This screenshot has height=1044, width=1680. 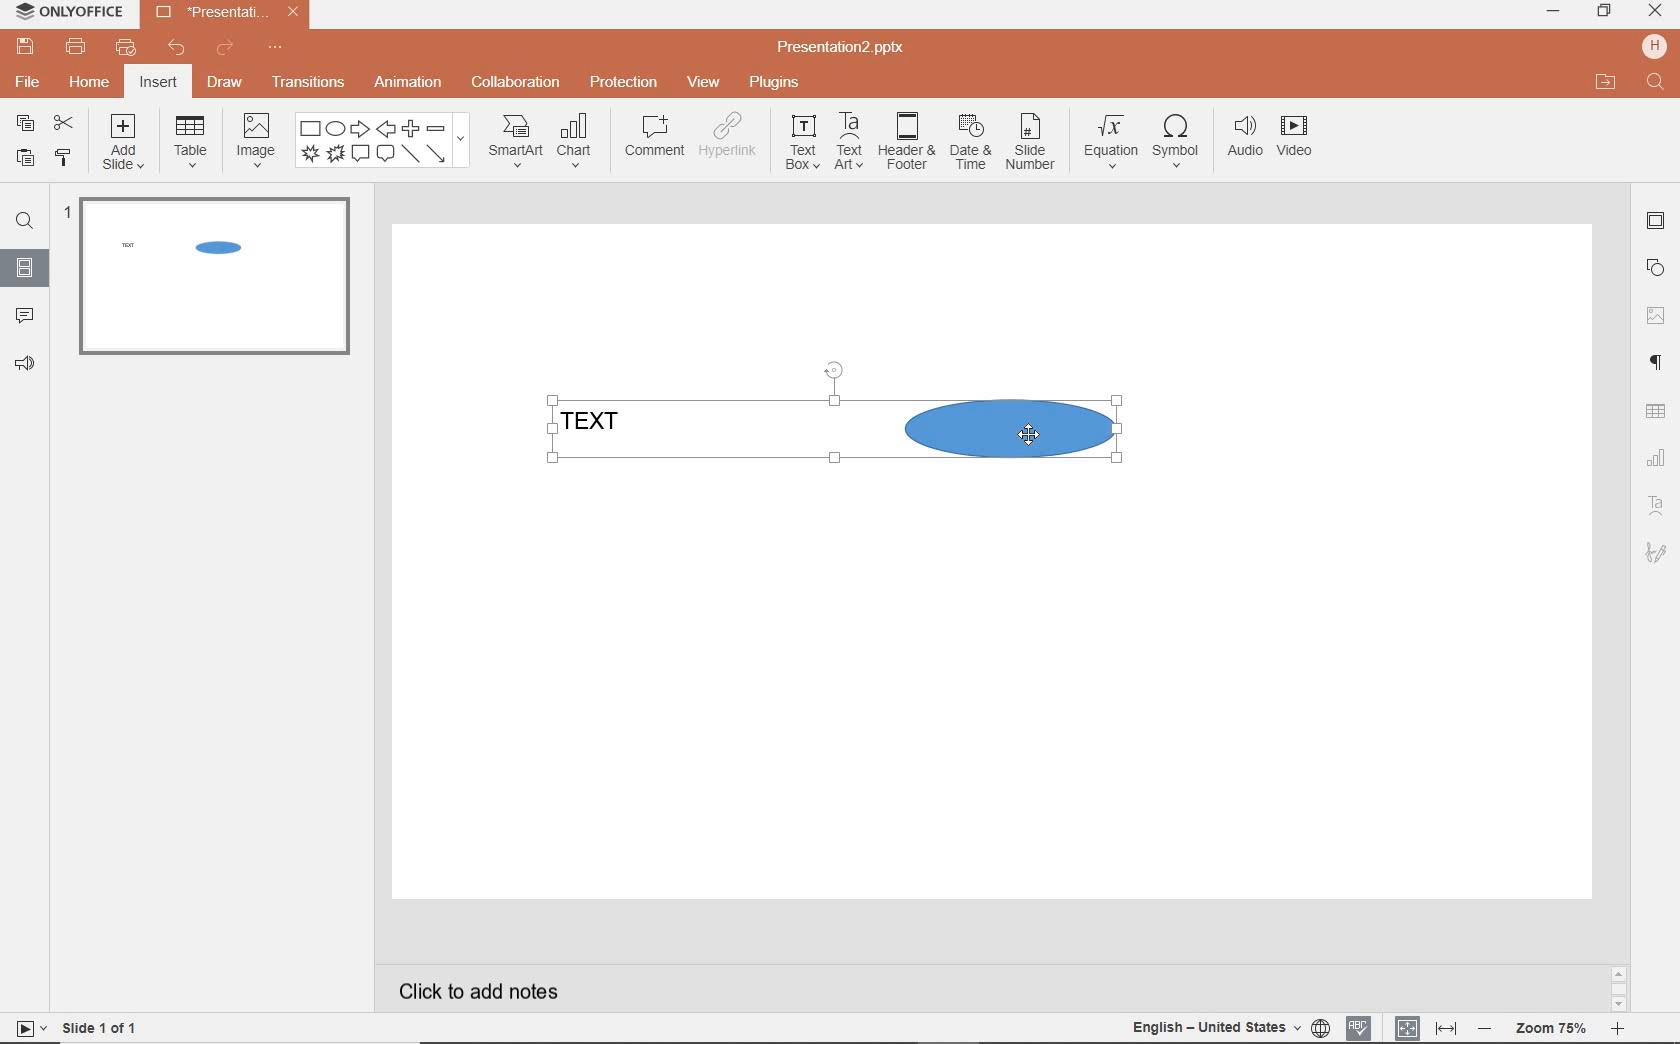 What do you see at coordinates (1029, 435) in the screenshot?
I see `CURSOR` at bounding box center [1029, 435].